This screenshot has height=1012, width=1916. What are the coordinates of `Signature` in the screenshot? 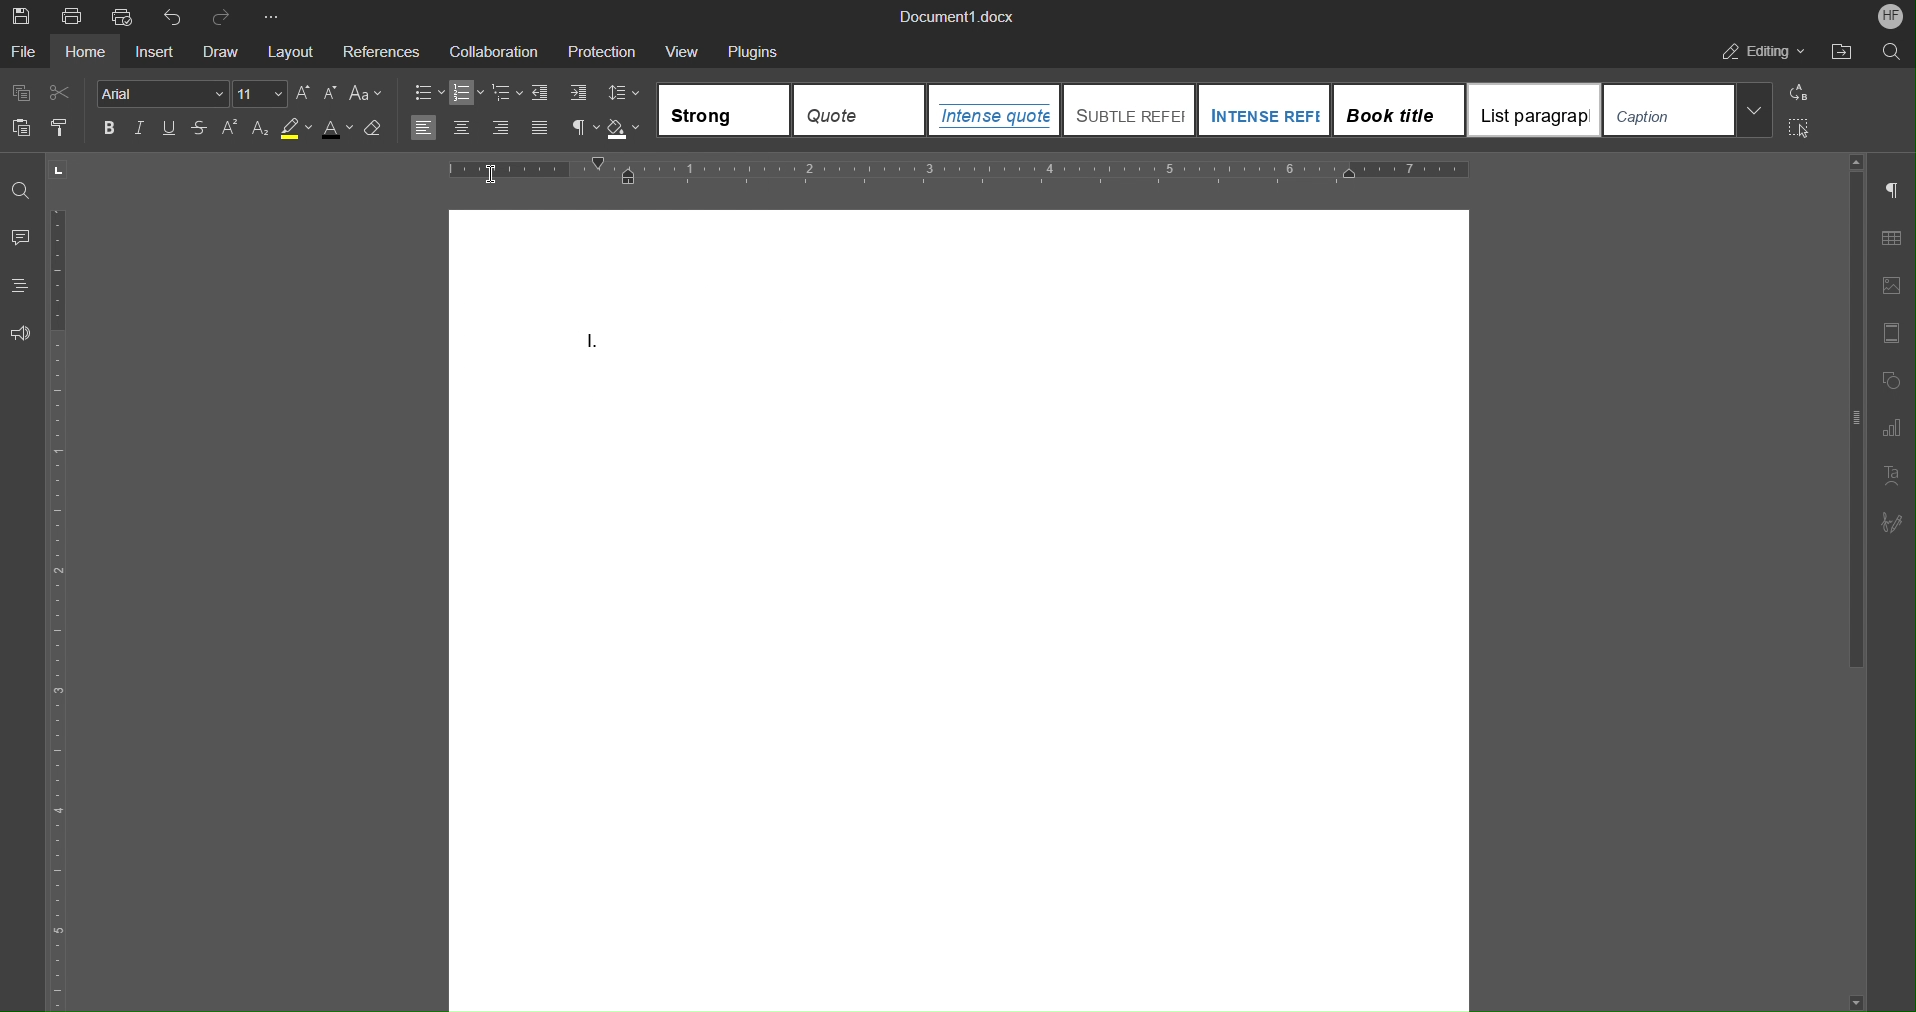 It's located at (1891, 523).